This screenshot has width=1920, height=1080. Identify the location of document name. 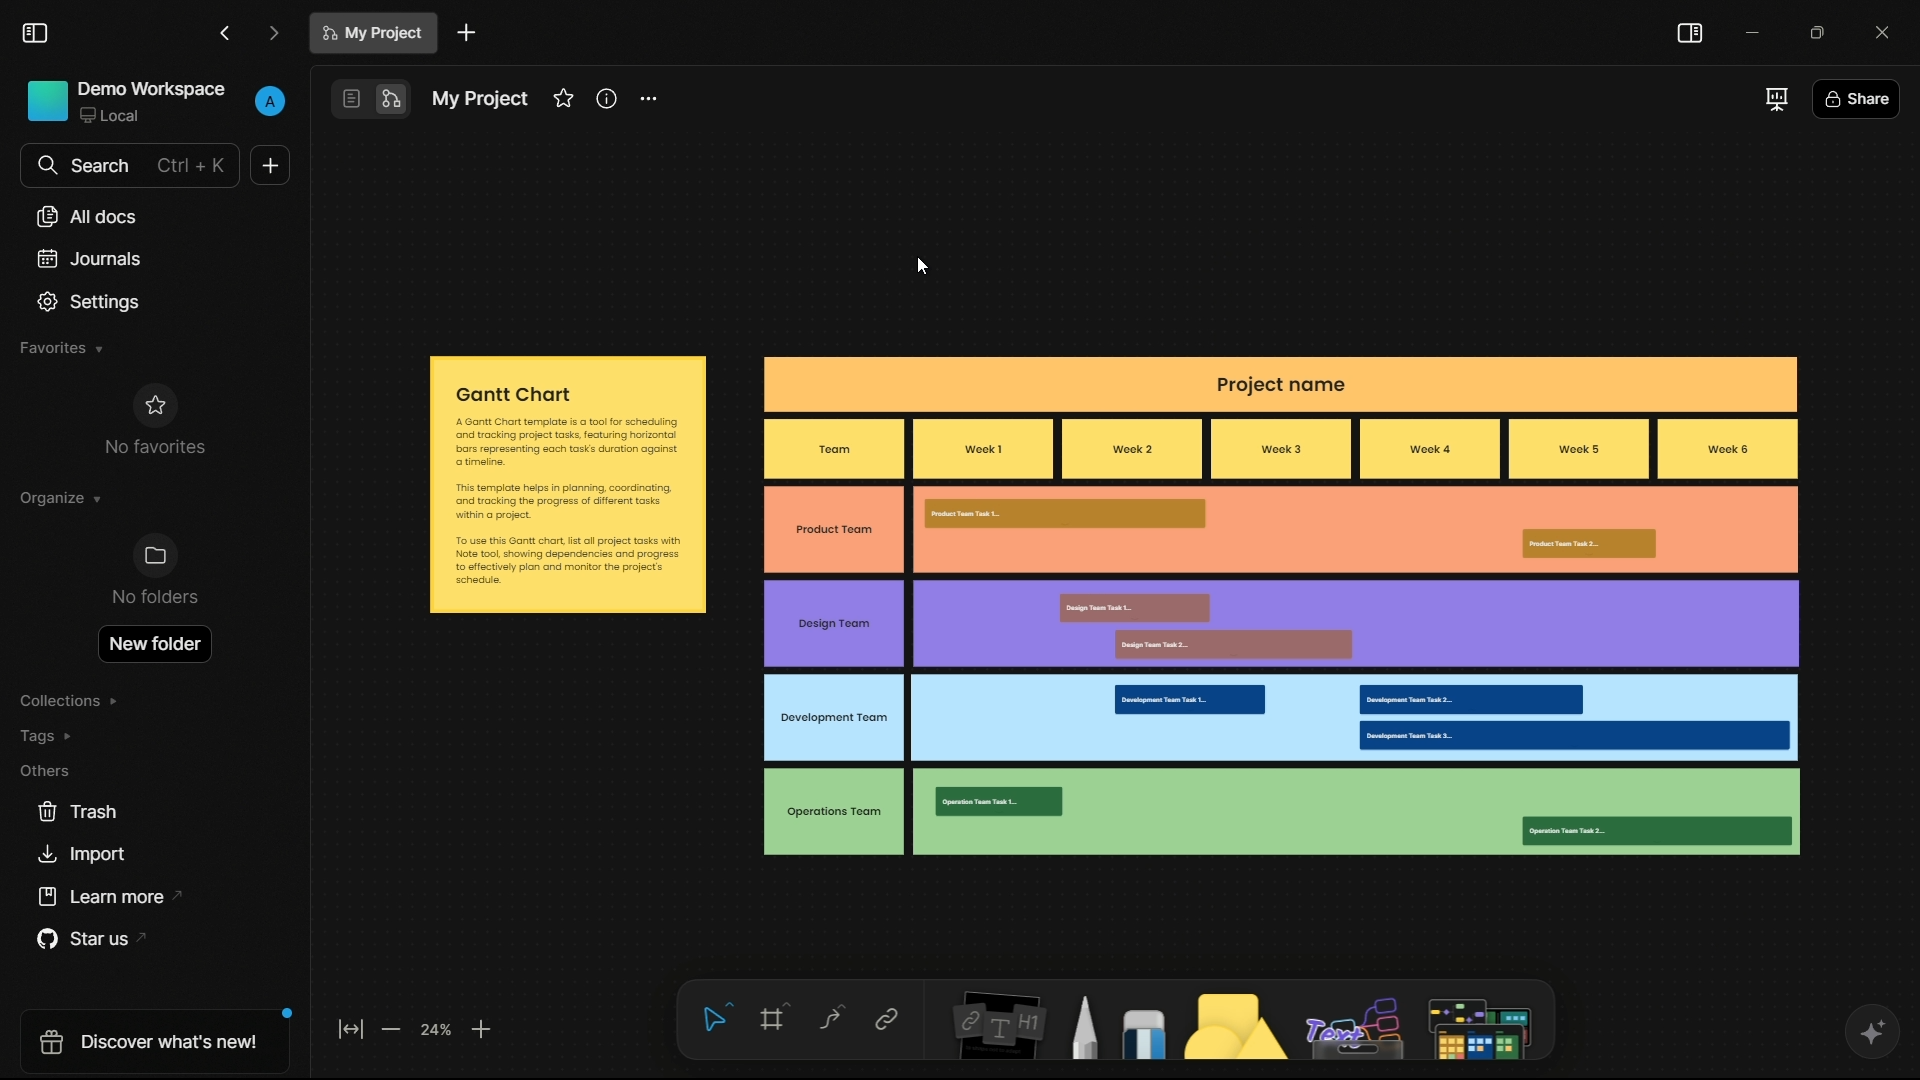
(480, 101).